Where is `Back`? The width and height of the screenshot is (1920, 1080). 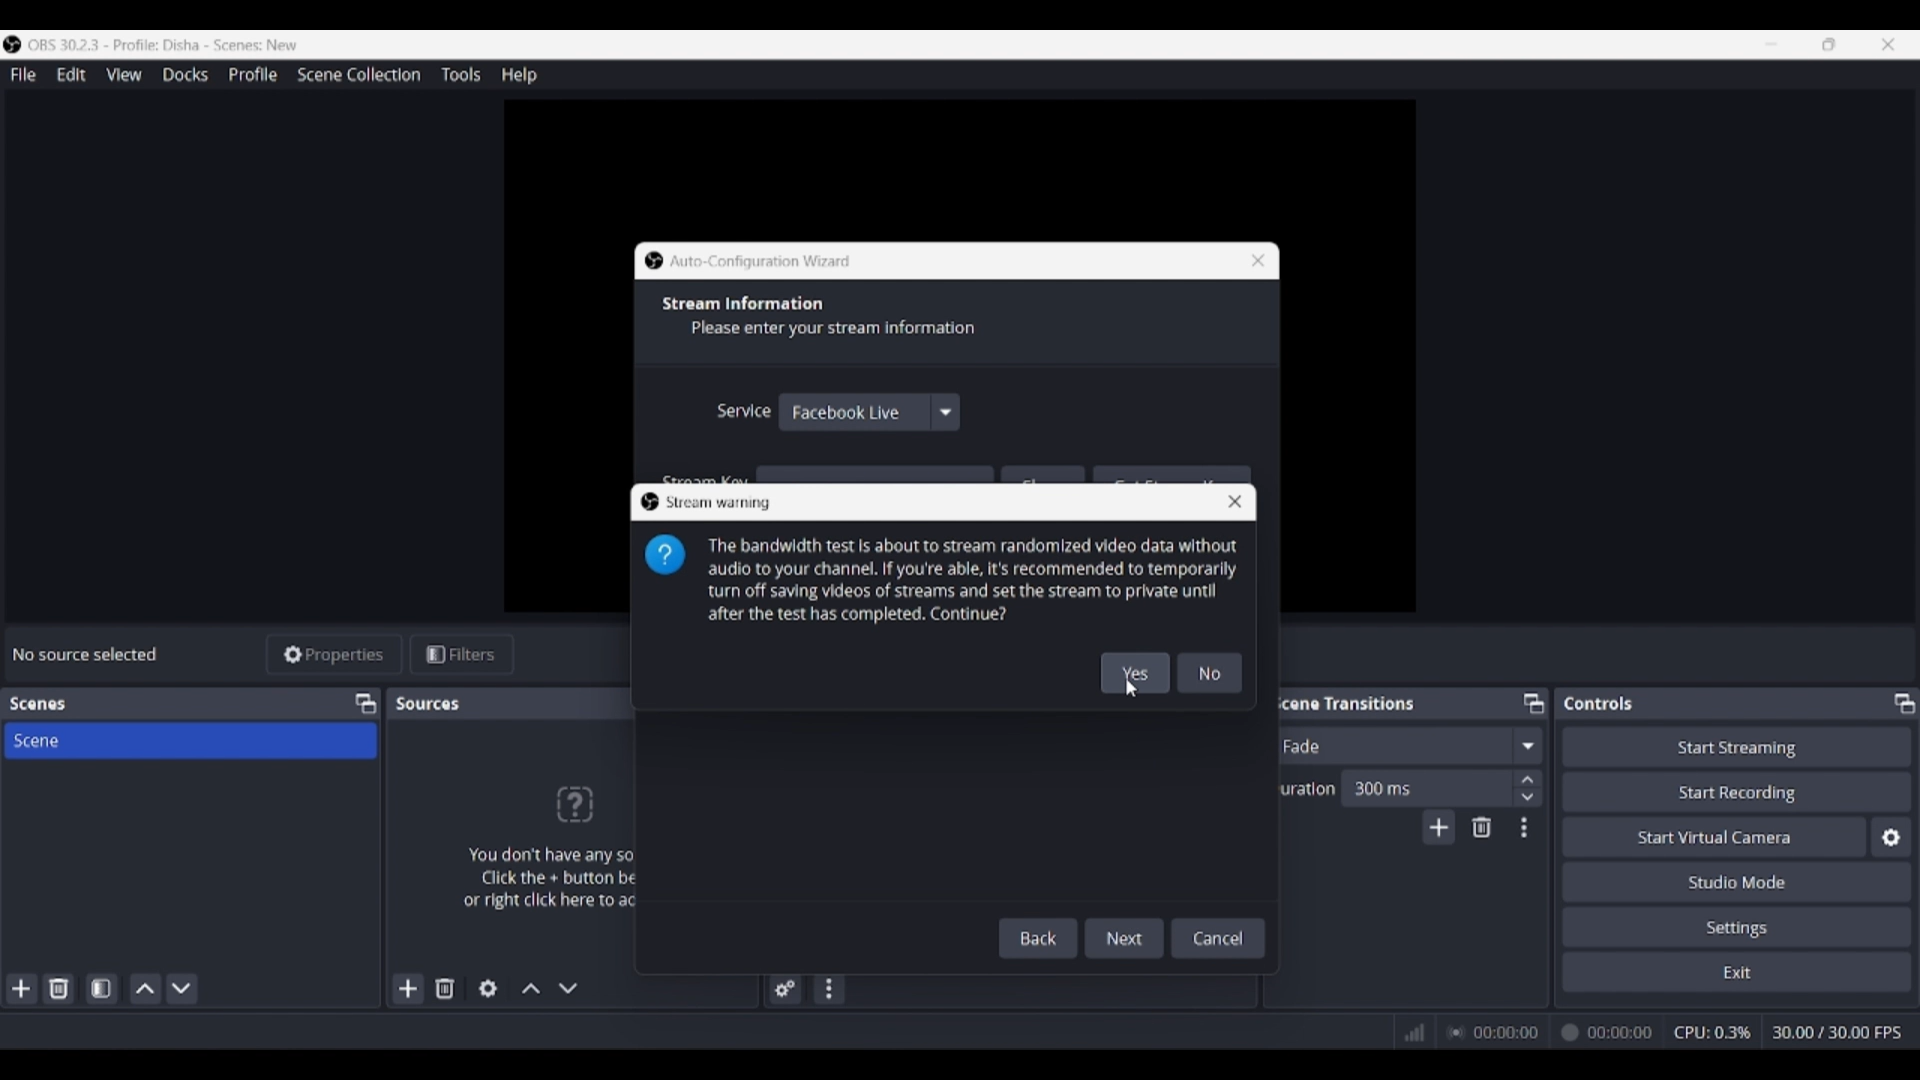 Back is located at coordinates (1042, 938).